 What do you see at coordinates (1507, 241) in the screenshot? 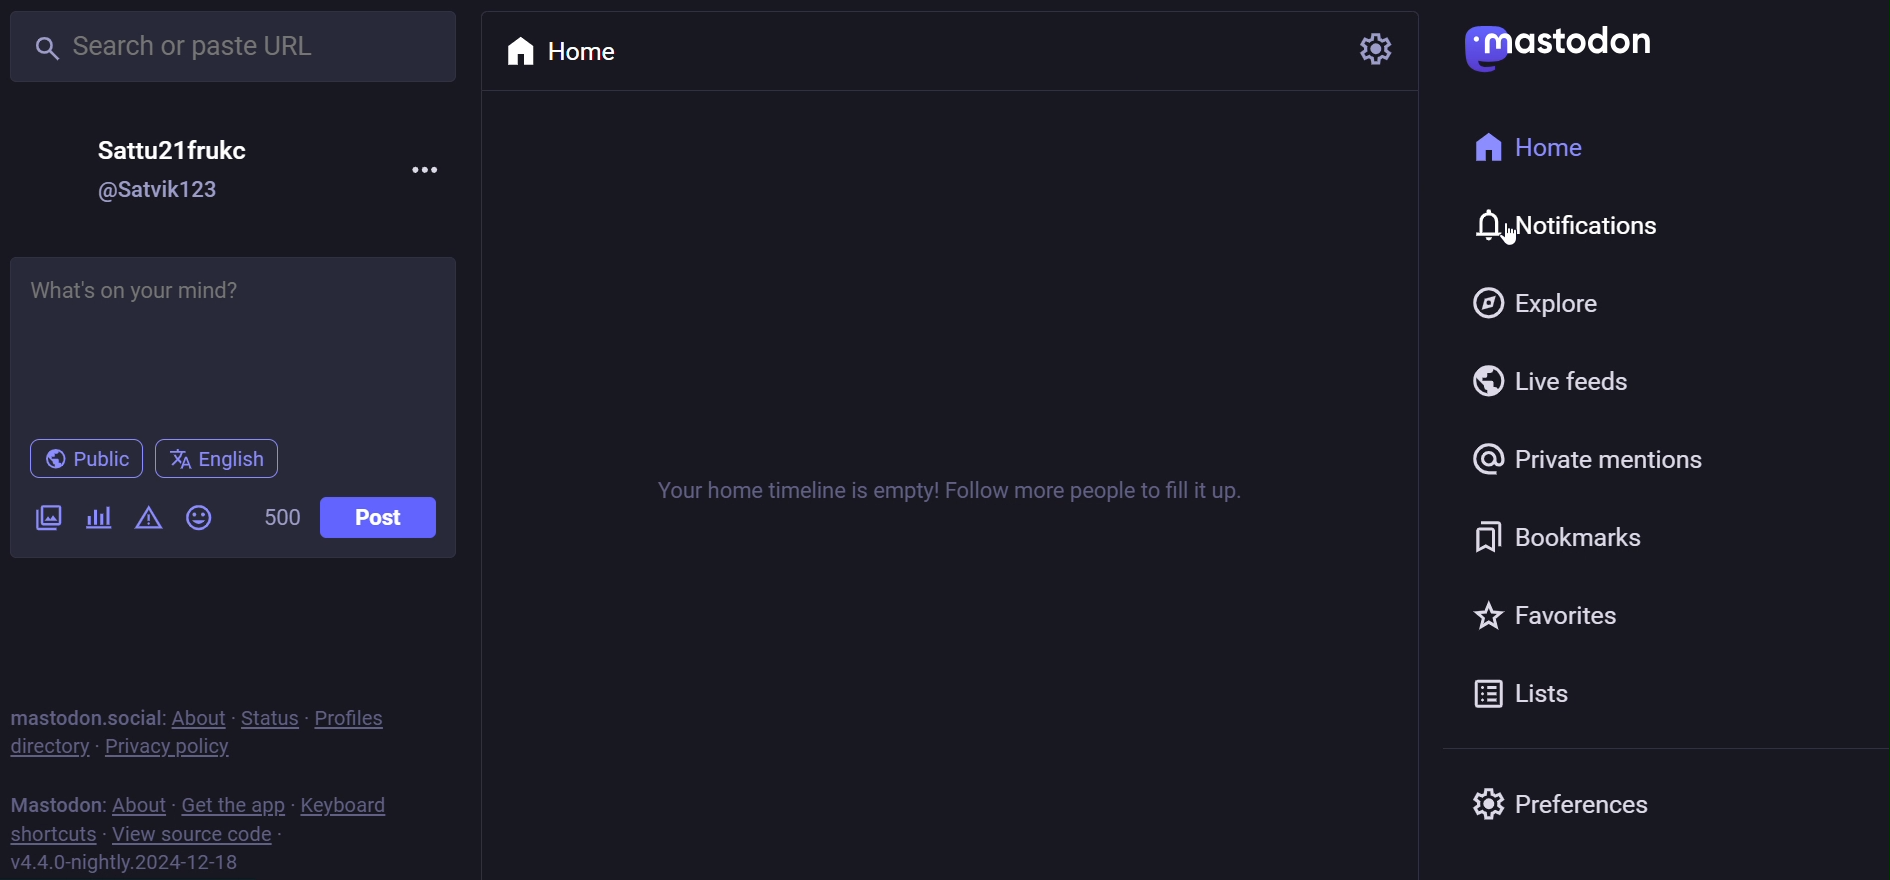
I see `cursor` at bounding box center [1507, 241].